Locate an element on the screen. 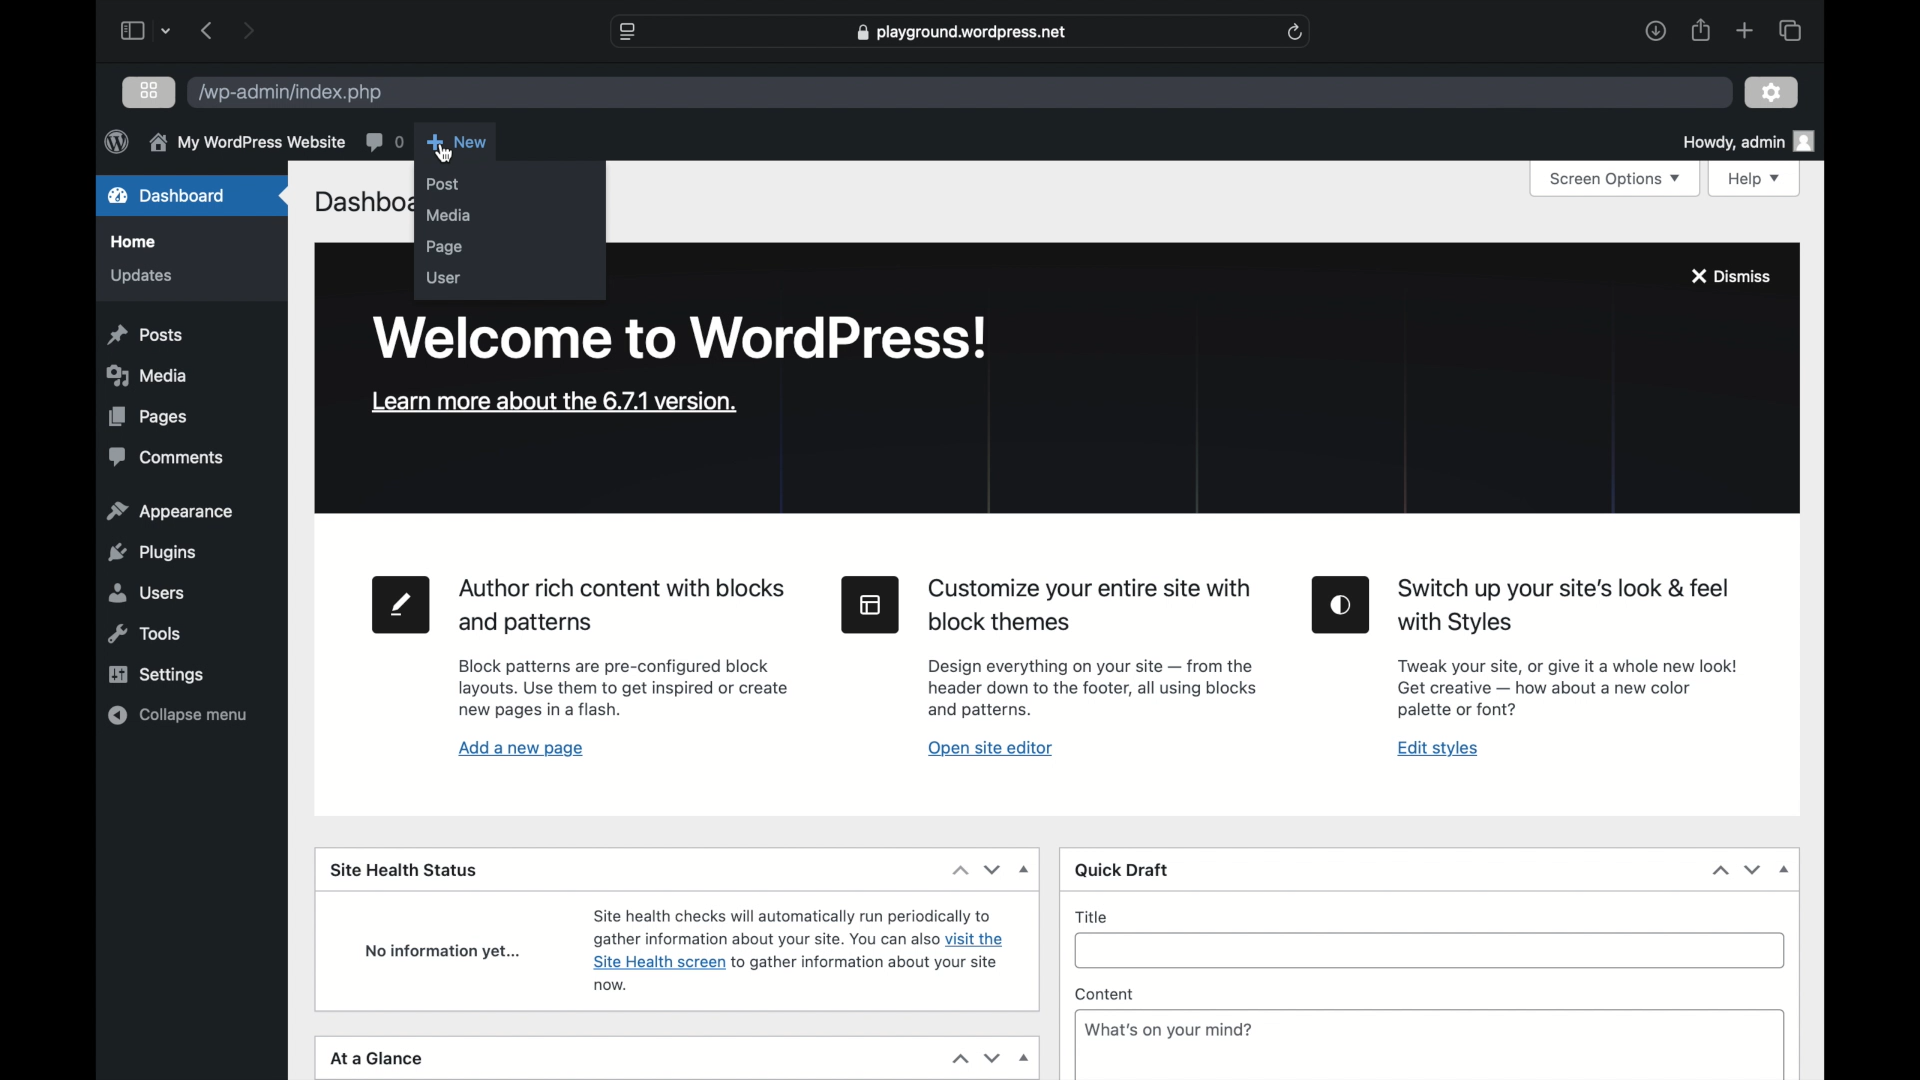  plugins is located at coordinates (151, 553).